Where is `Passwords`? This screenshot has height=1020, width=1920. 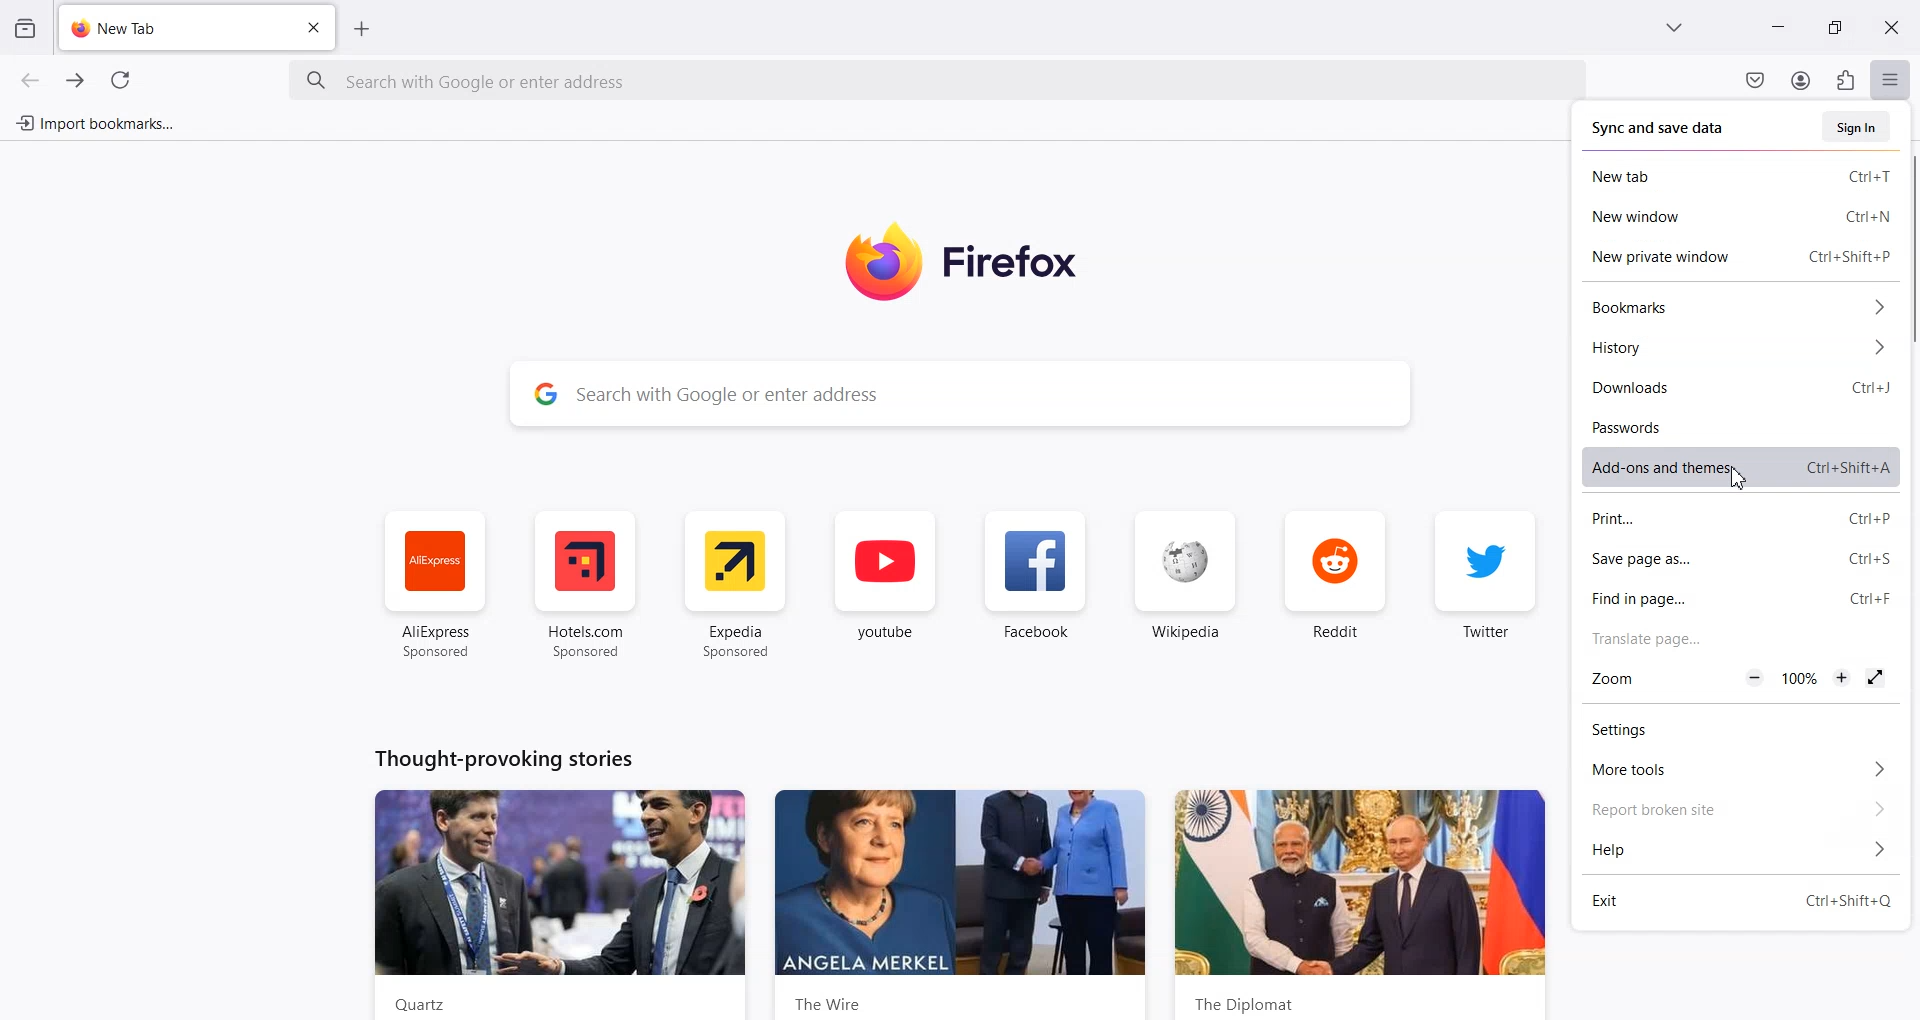
Passwords is located at coordinates (1736, 424).